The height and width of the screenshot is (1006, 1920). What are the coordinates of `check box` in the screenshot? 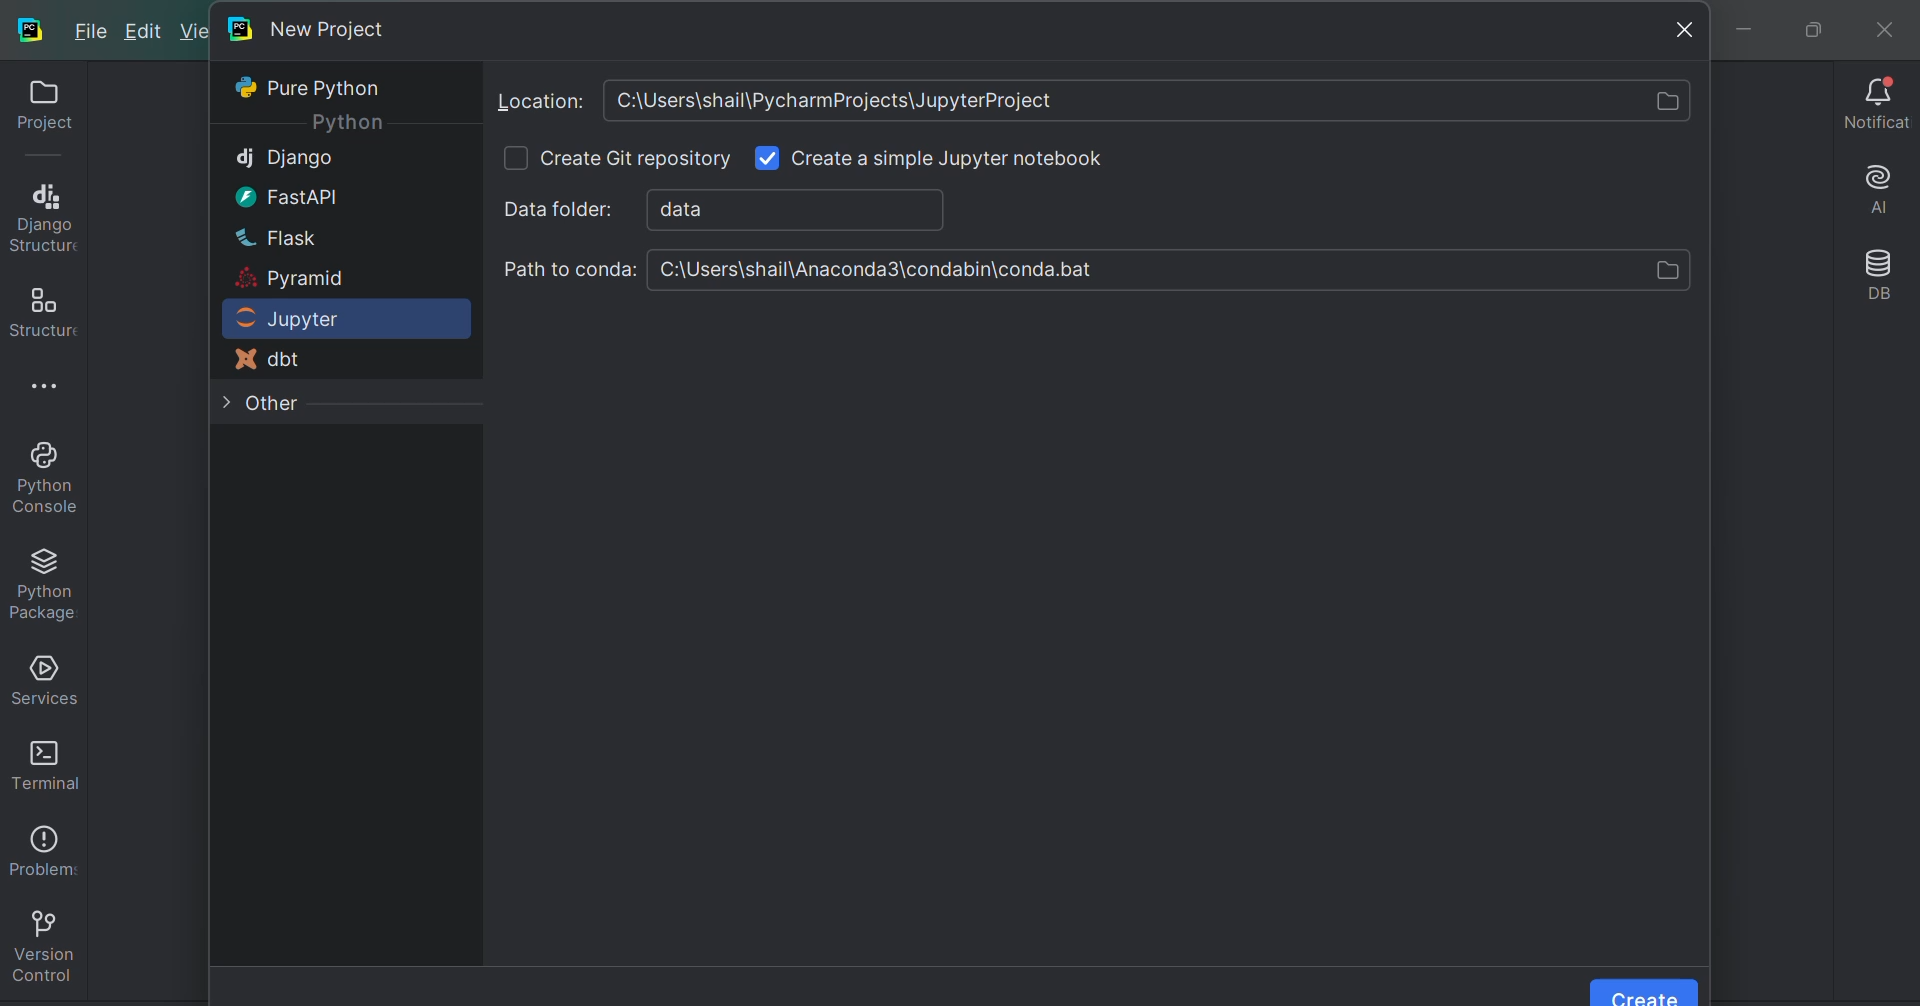 It's located at (515, 157).